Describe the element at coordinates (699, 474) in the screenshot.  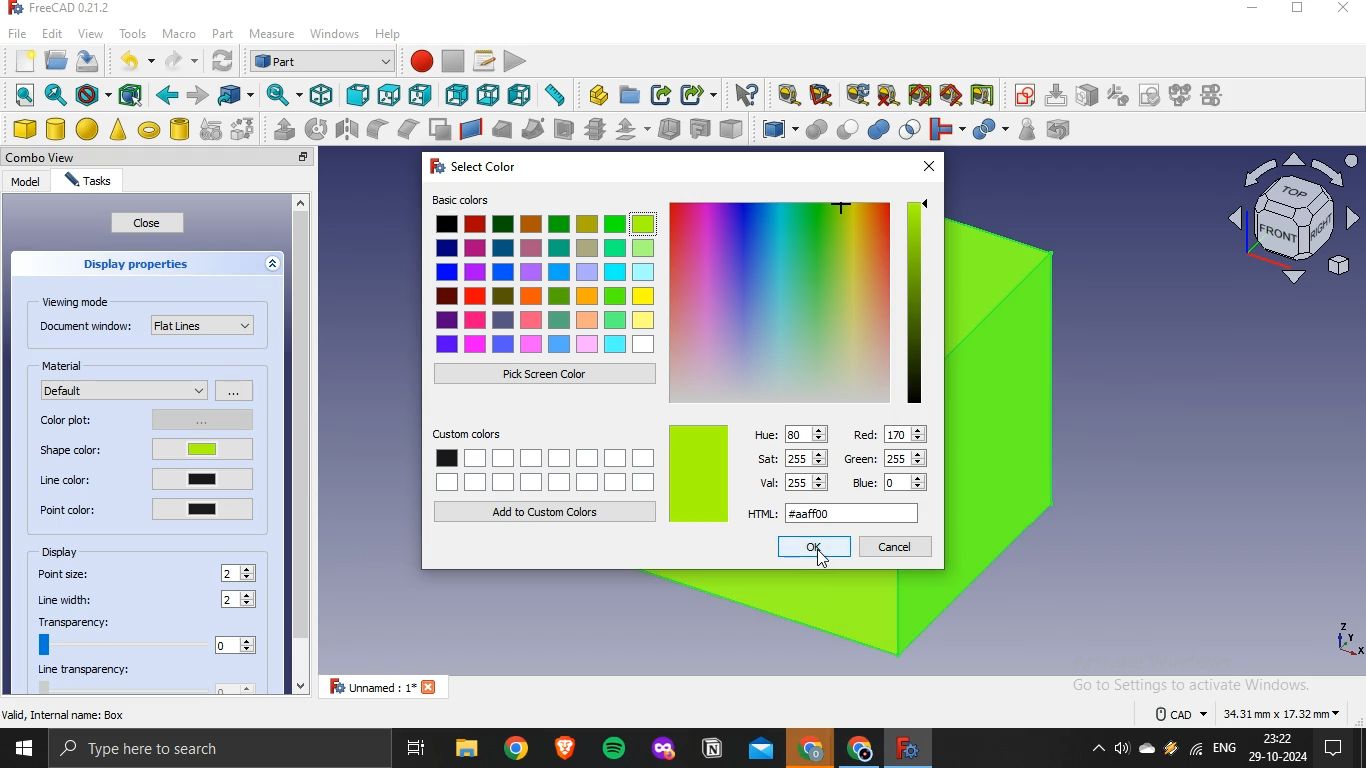
I see `image` at that location.